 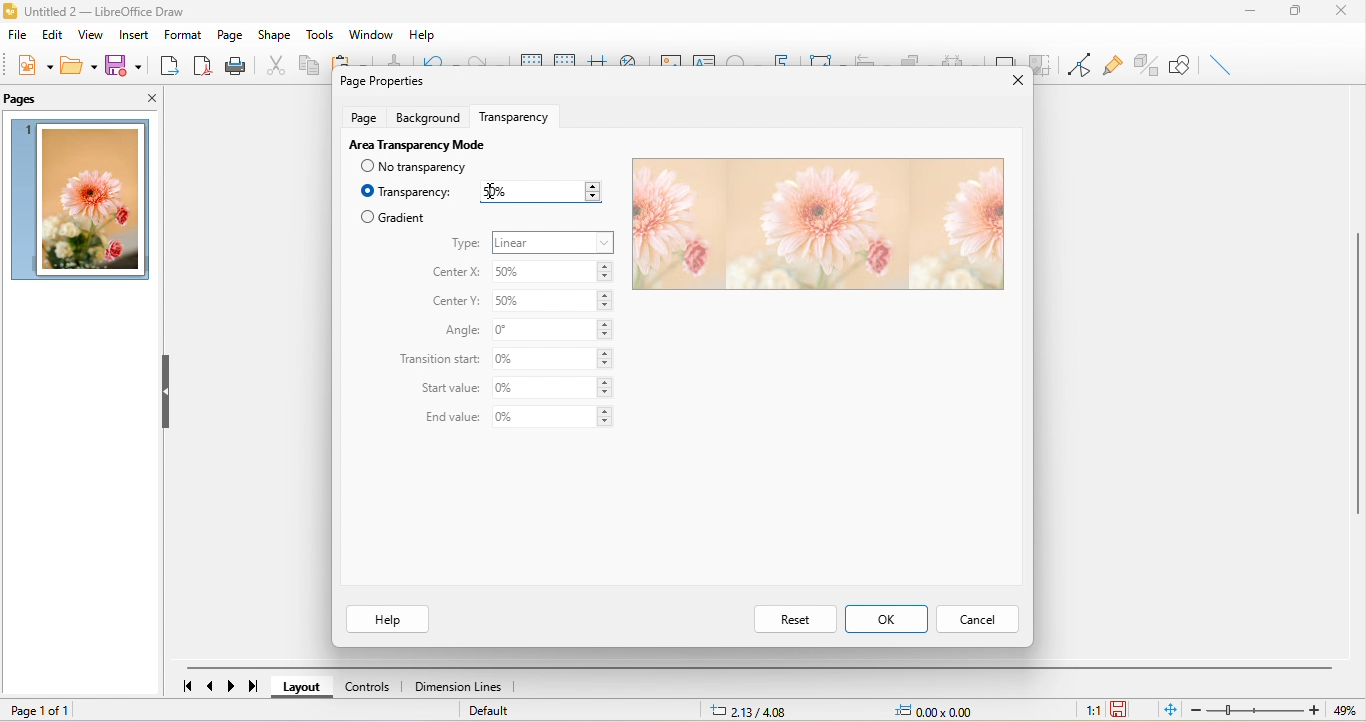 I want to click on 50%, so click(x=552, y=304).